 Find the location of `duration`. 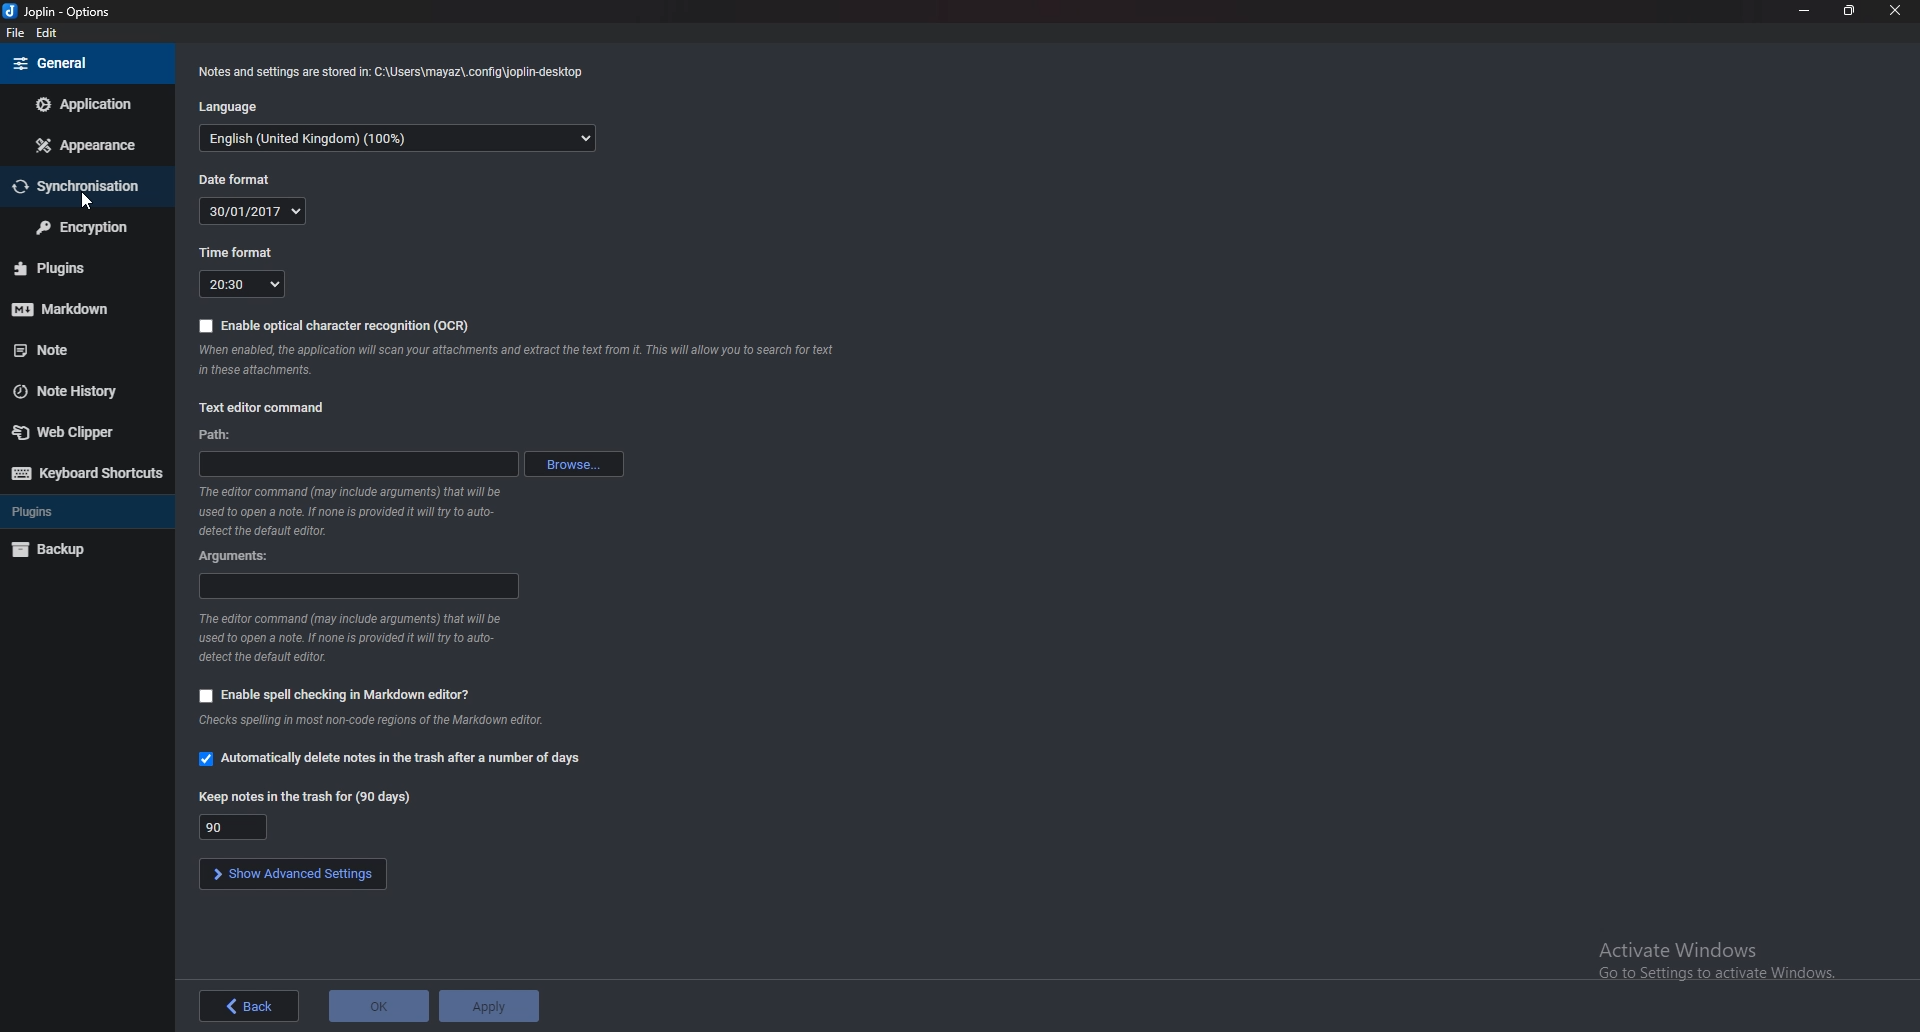

duration is located at coordinates (234, 827).